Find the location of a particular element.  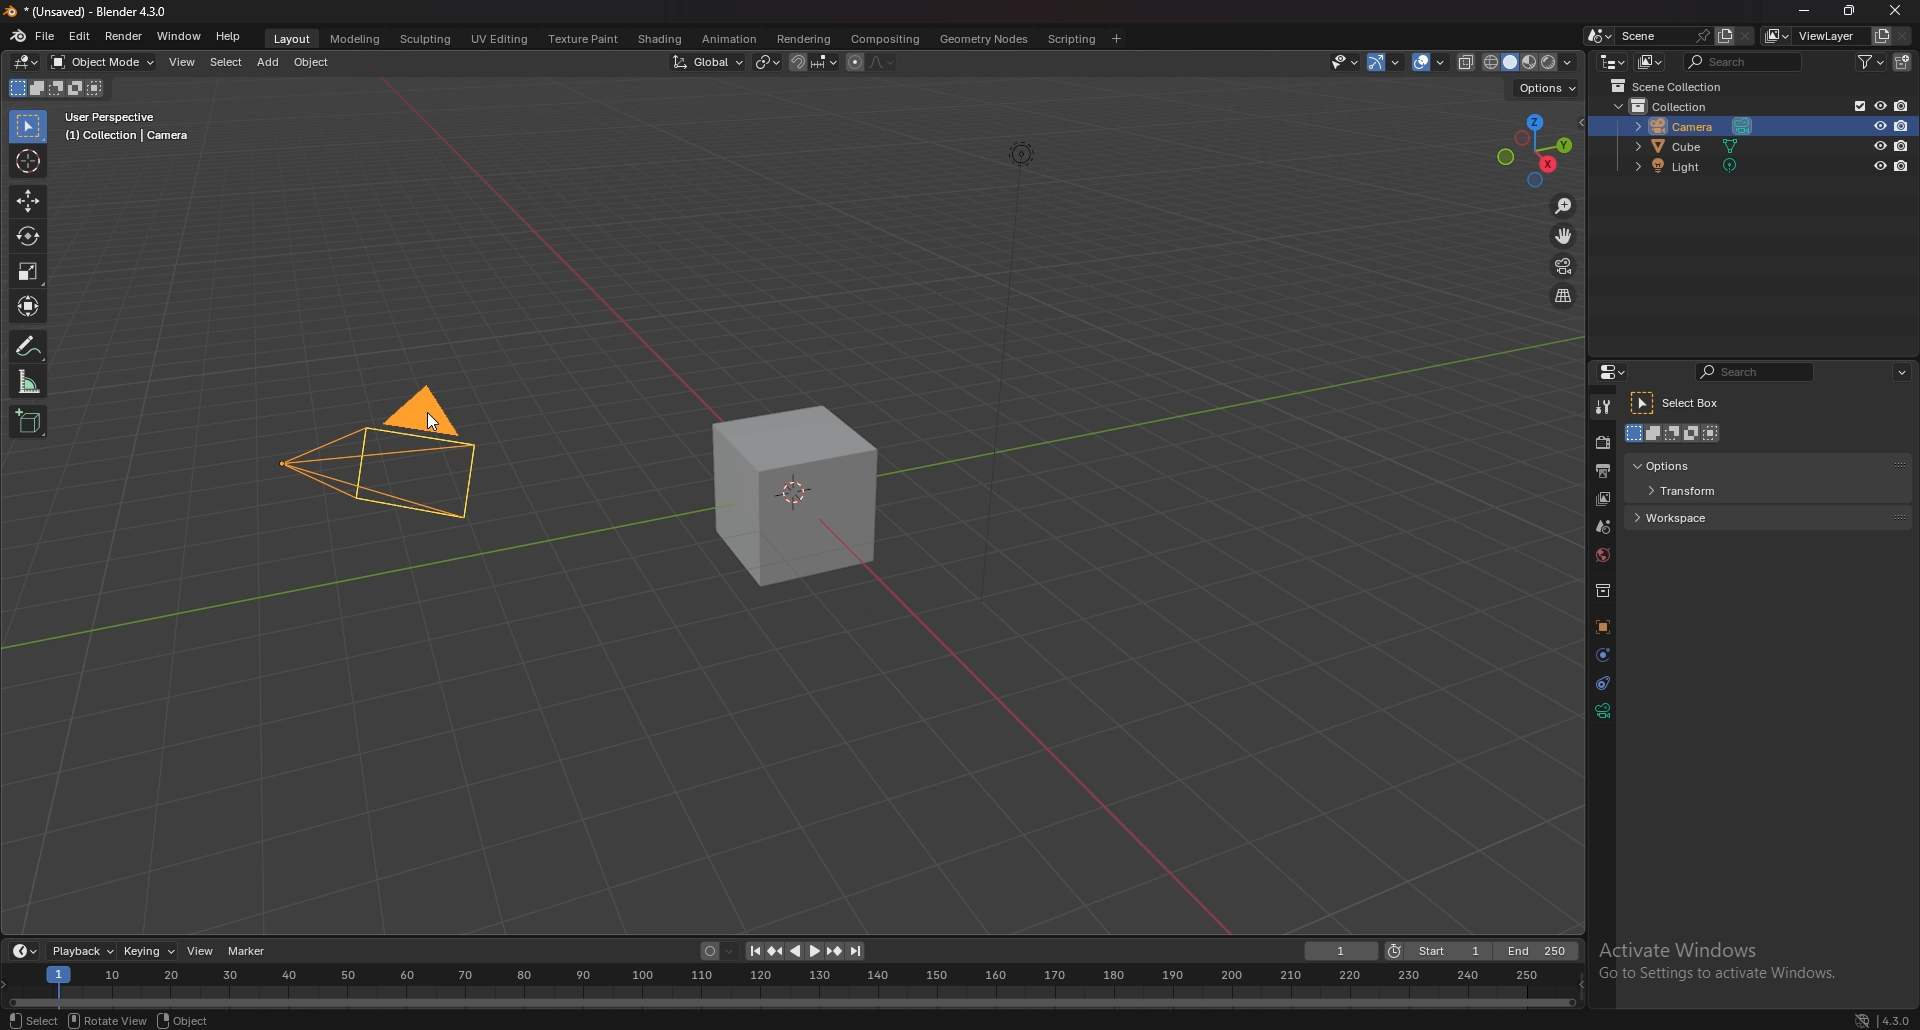

select is located at coordinates (223, 62).